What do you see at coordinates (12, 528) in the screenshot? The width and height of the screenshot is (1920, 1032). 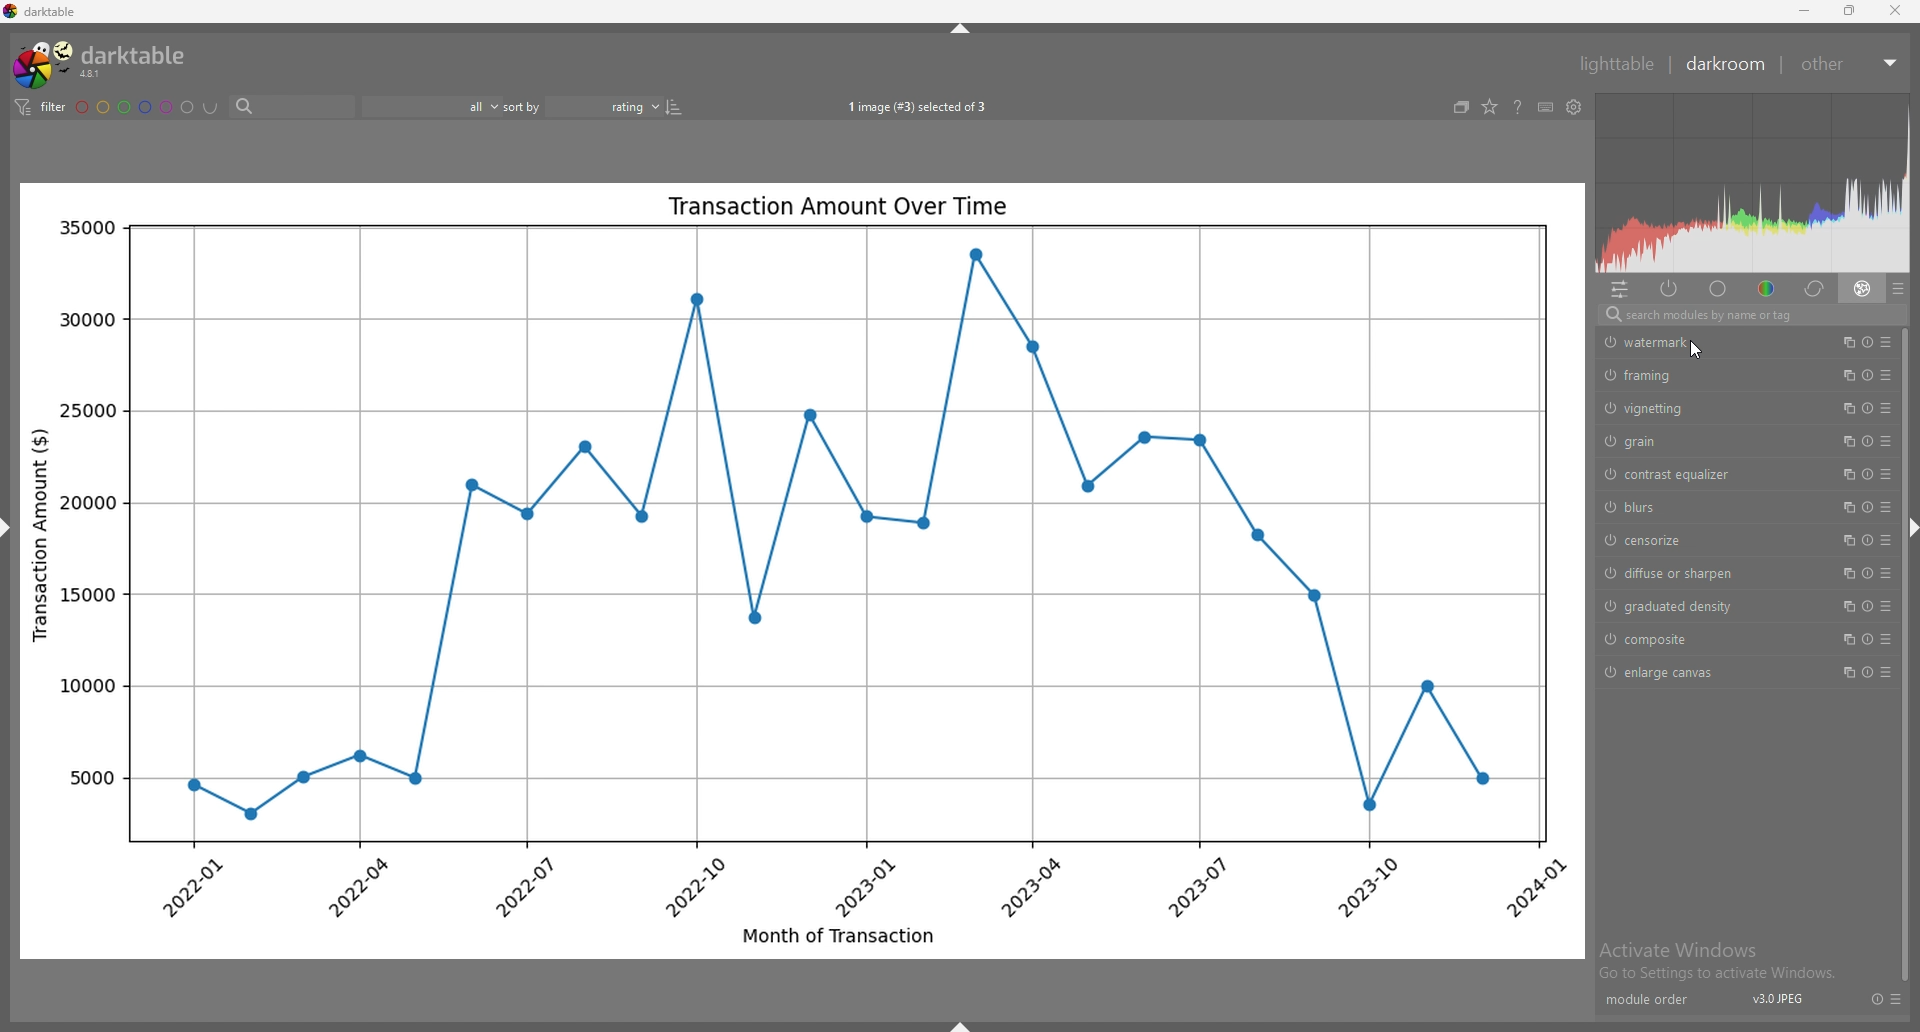 I see `hide` at bounding box center [12, 528].